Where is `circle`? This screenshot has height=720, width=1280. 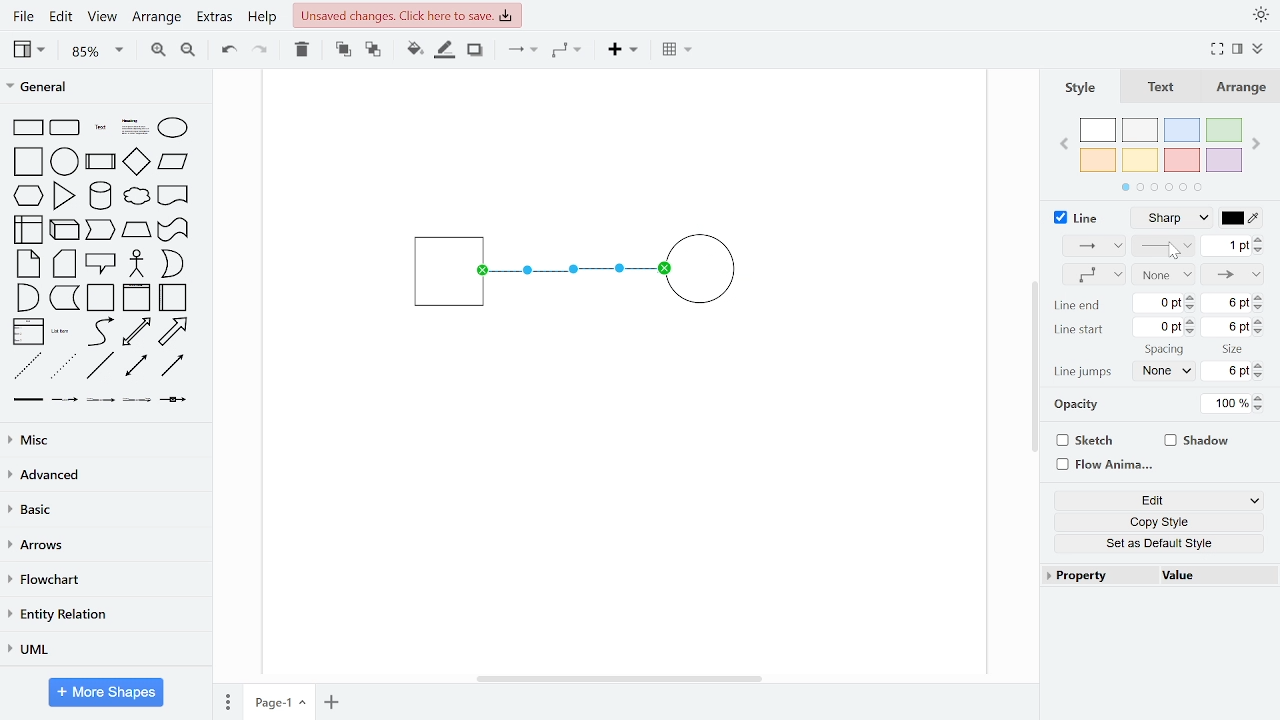
circle is located at coordinates (65, 161).